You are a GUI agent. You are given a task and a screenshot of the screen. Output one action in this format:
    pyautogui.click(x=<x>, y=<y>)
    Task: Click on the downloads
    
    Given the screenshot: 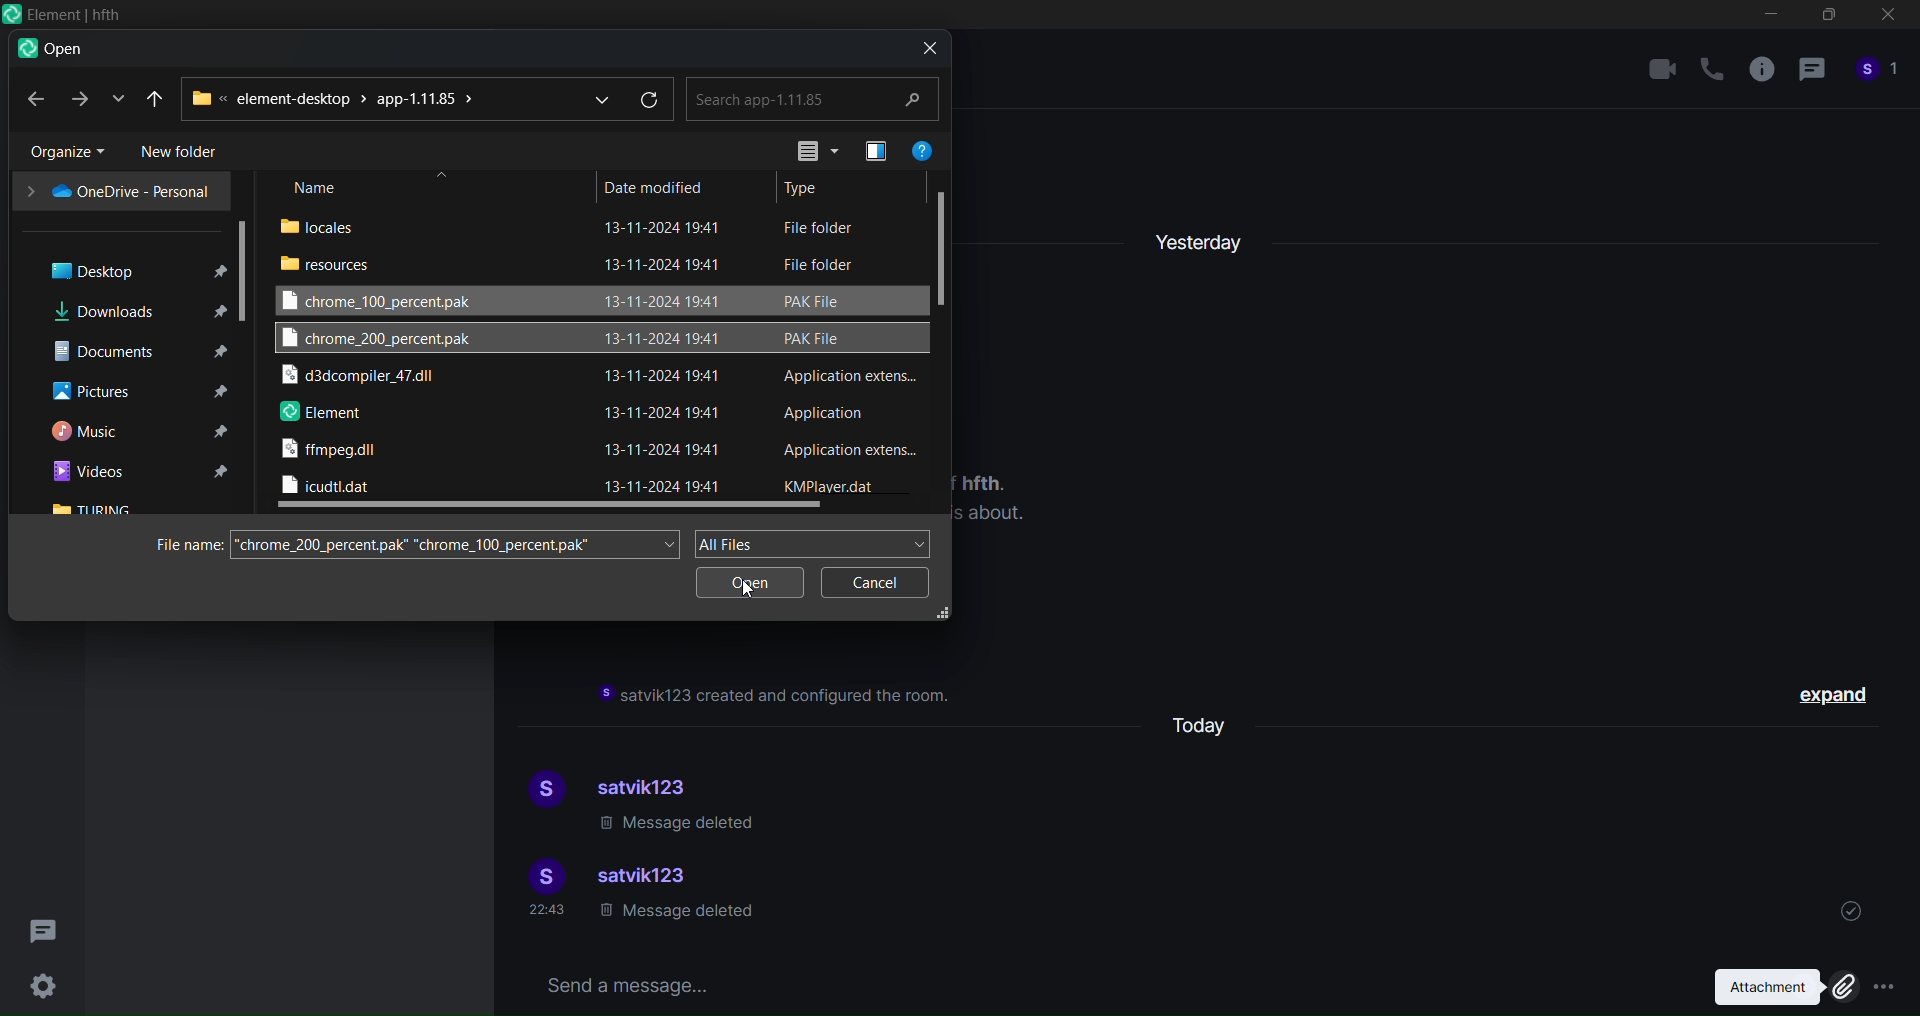 What is the action you would take?
    pyautogui.click(x=133, y=310)
    